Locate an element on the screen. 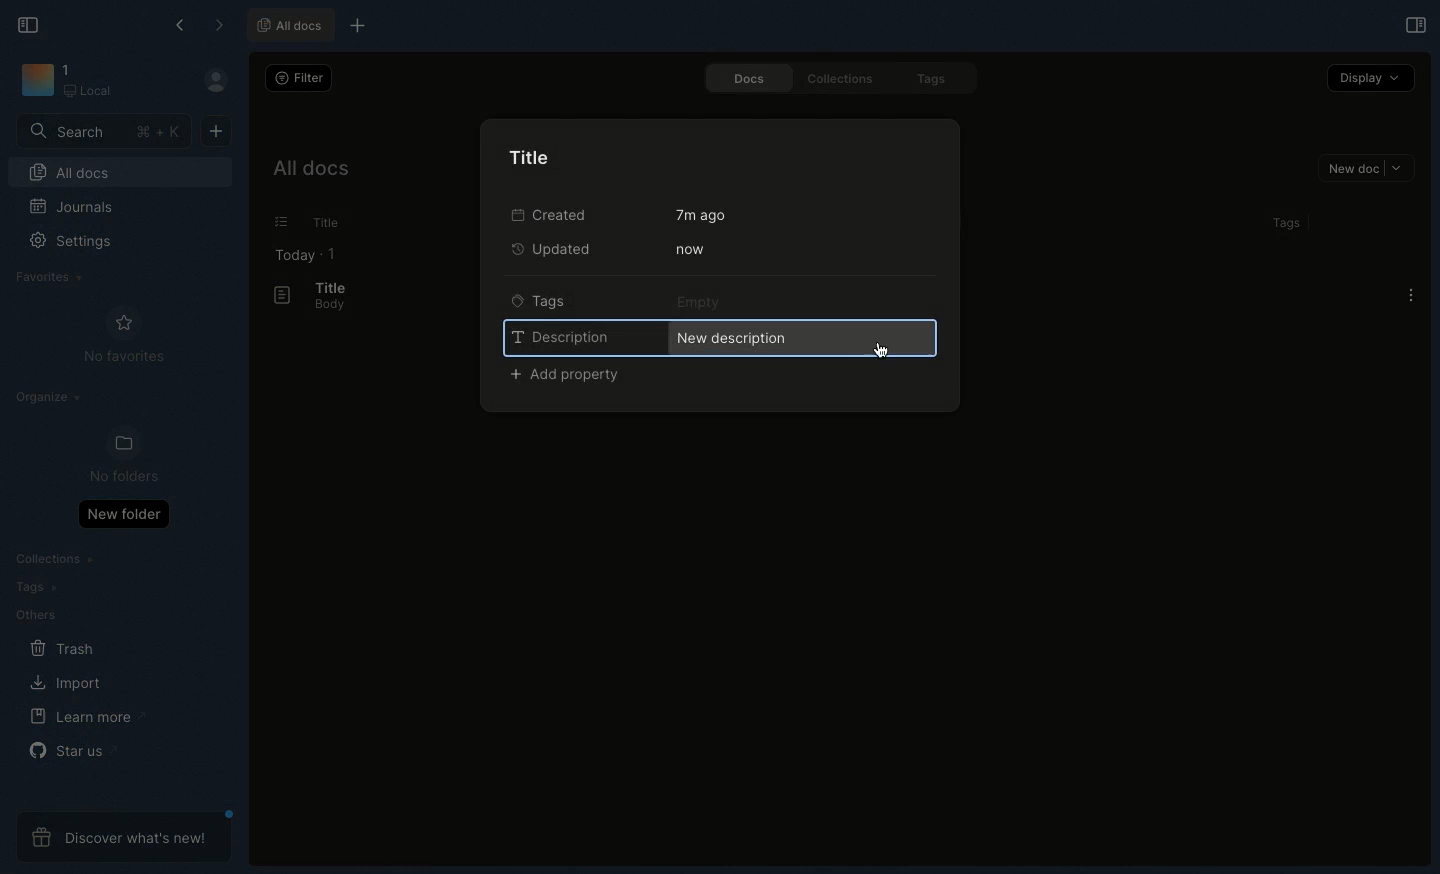 The height and width of the screenshot is (874, 1440). Icon is located at coordinates (36, 81).